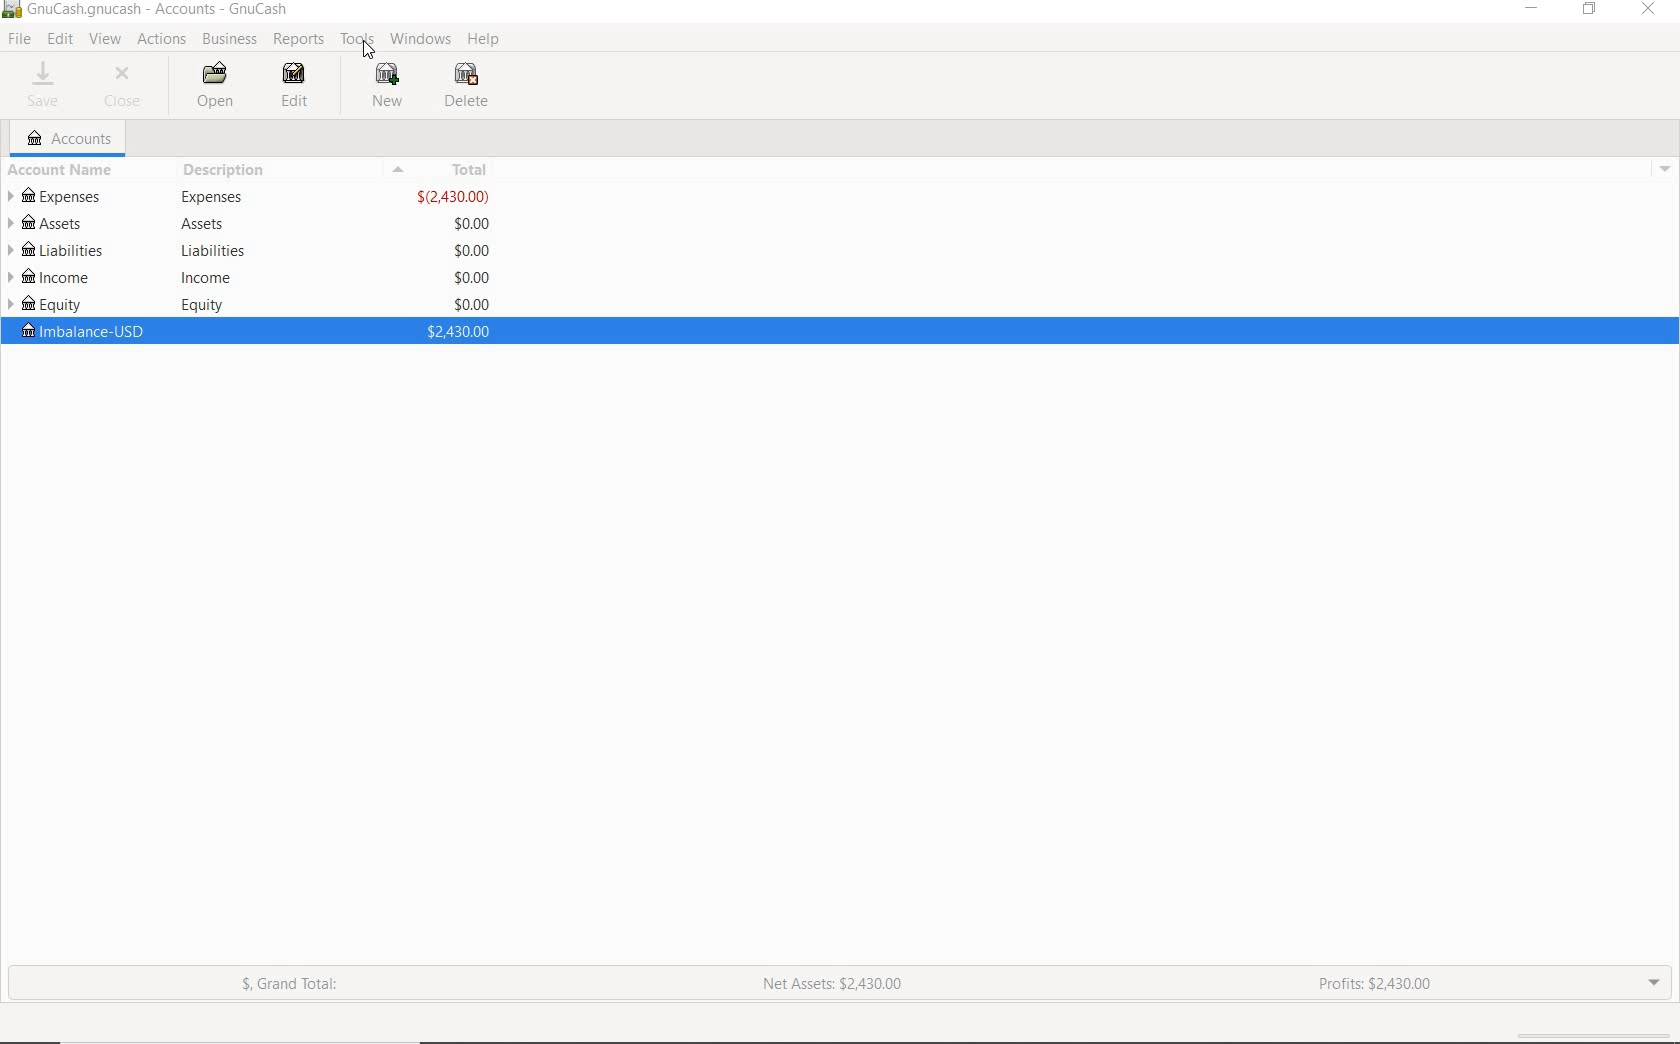 The image size is (1680, 1044). I want to click on DELETE, so click(464, 89).